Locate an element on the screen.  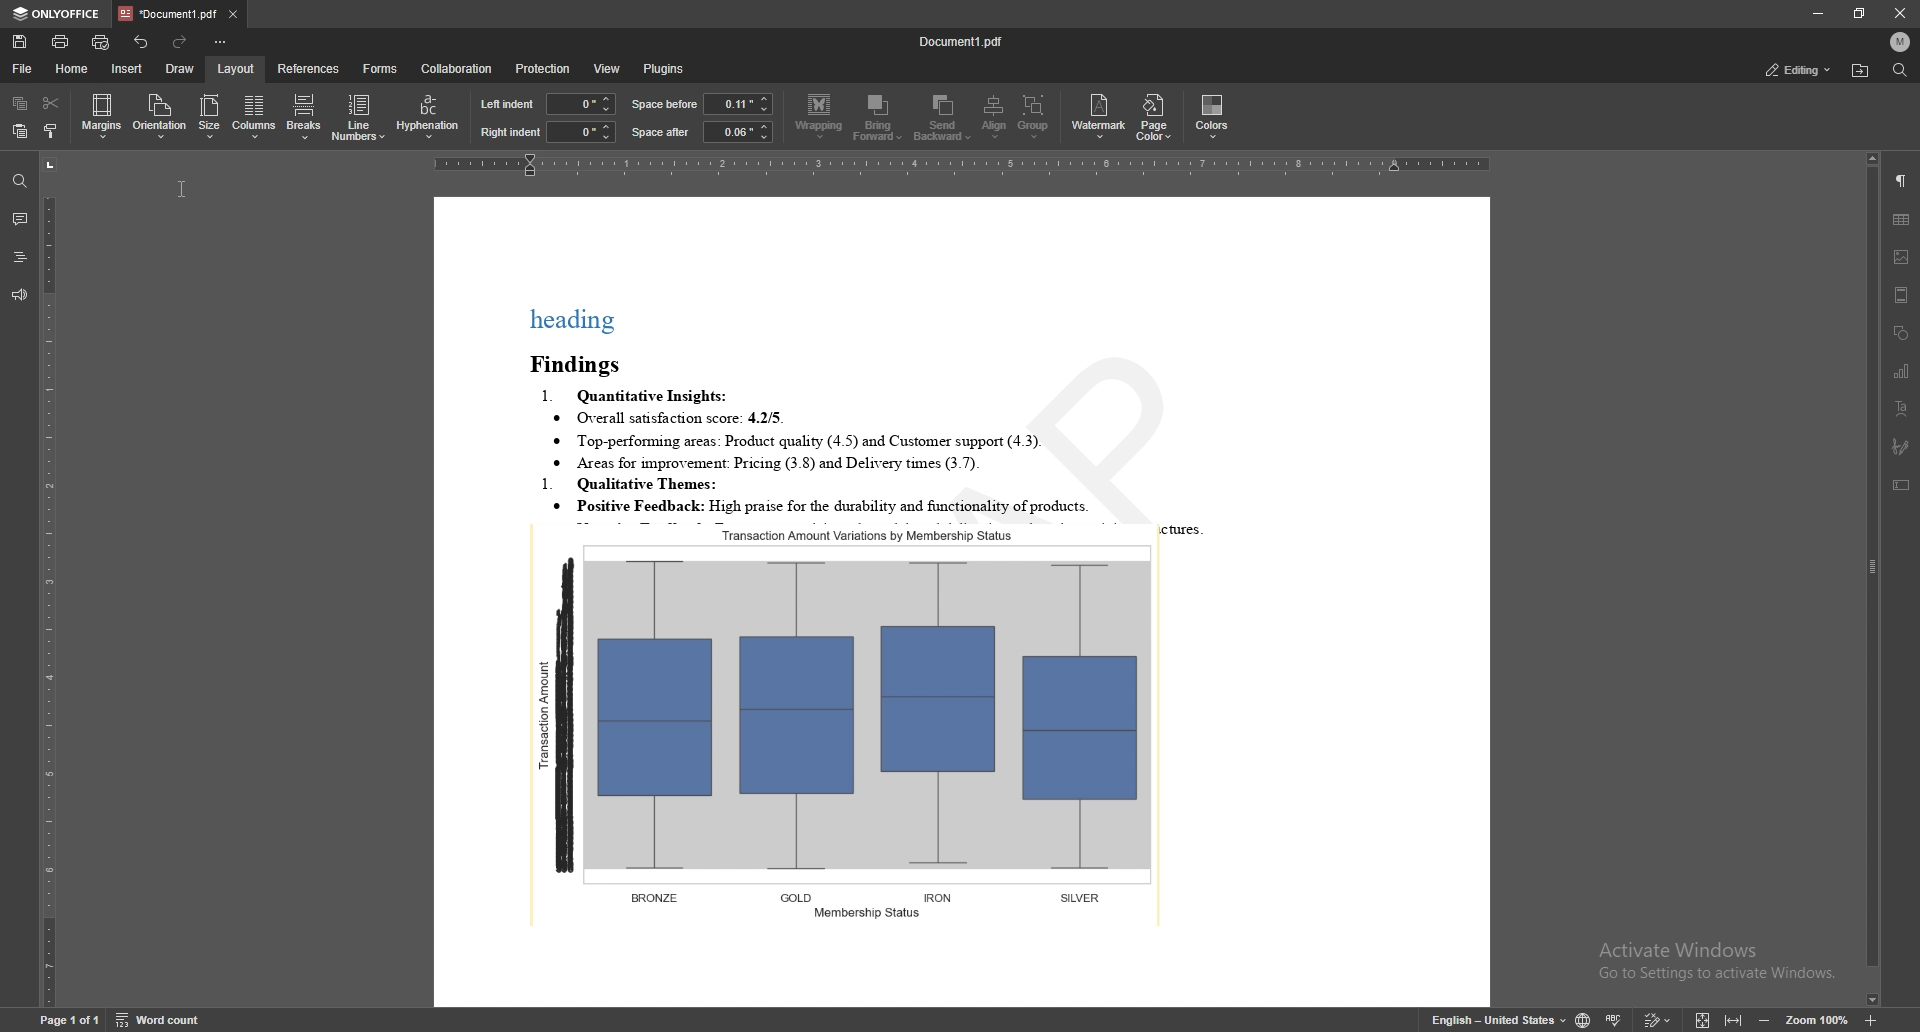
input space before is located at coordinates (737, 103).